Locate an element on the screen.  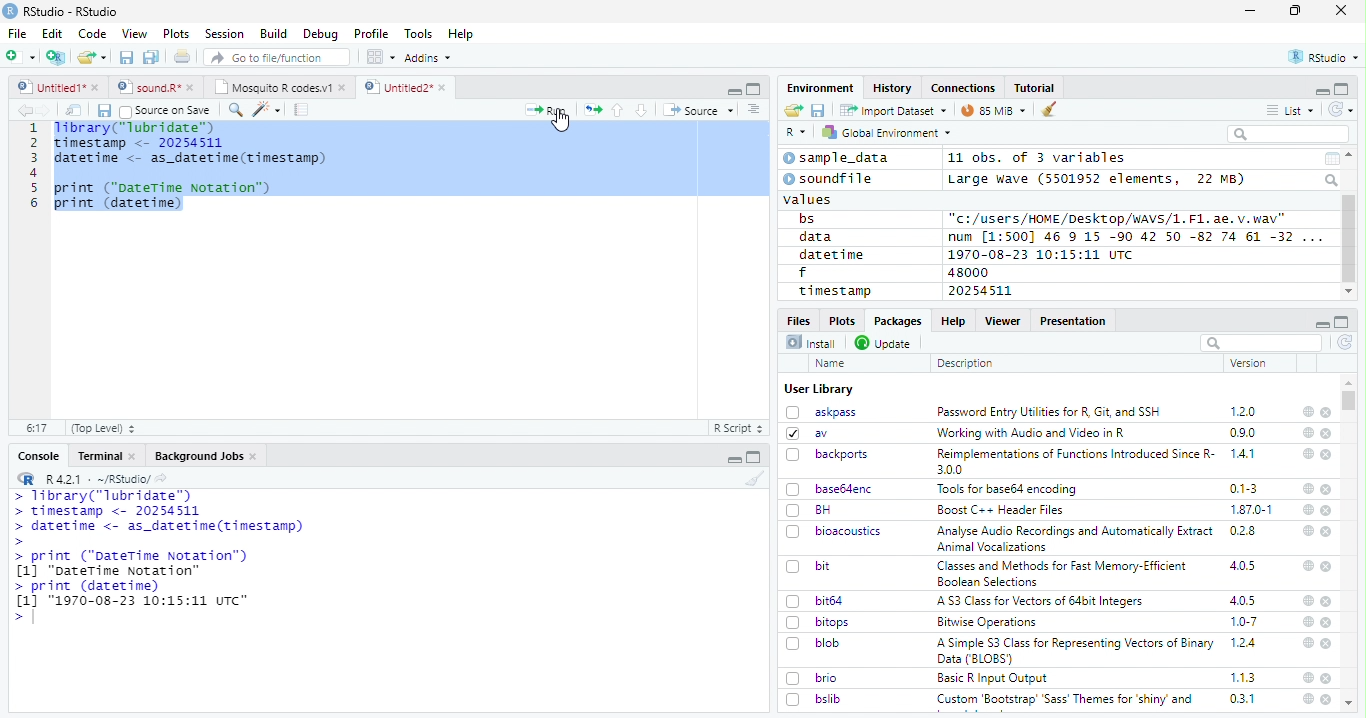
Save is located at coordinates (103, 111).